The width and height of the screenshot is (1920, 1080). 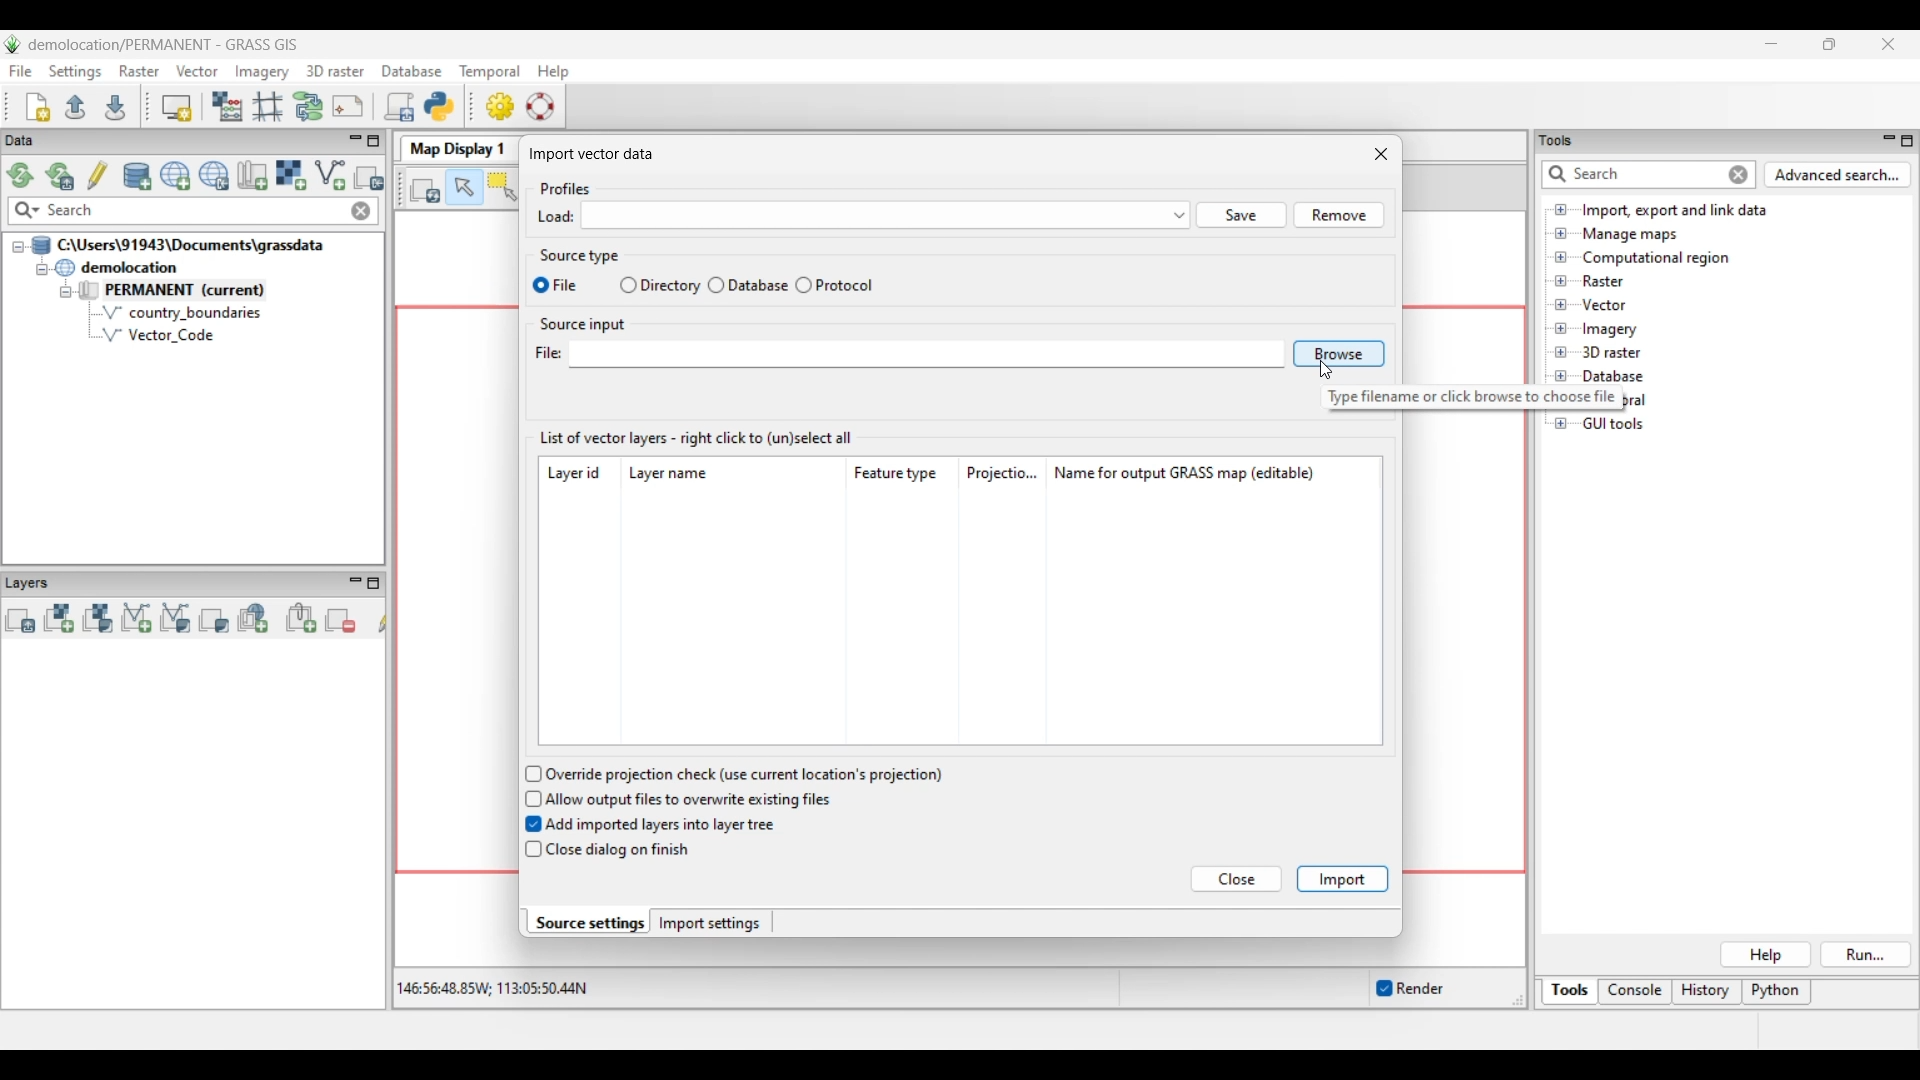 I want to click on Enable/Disable auto-rendering, so click(x=1409, y=989).